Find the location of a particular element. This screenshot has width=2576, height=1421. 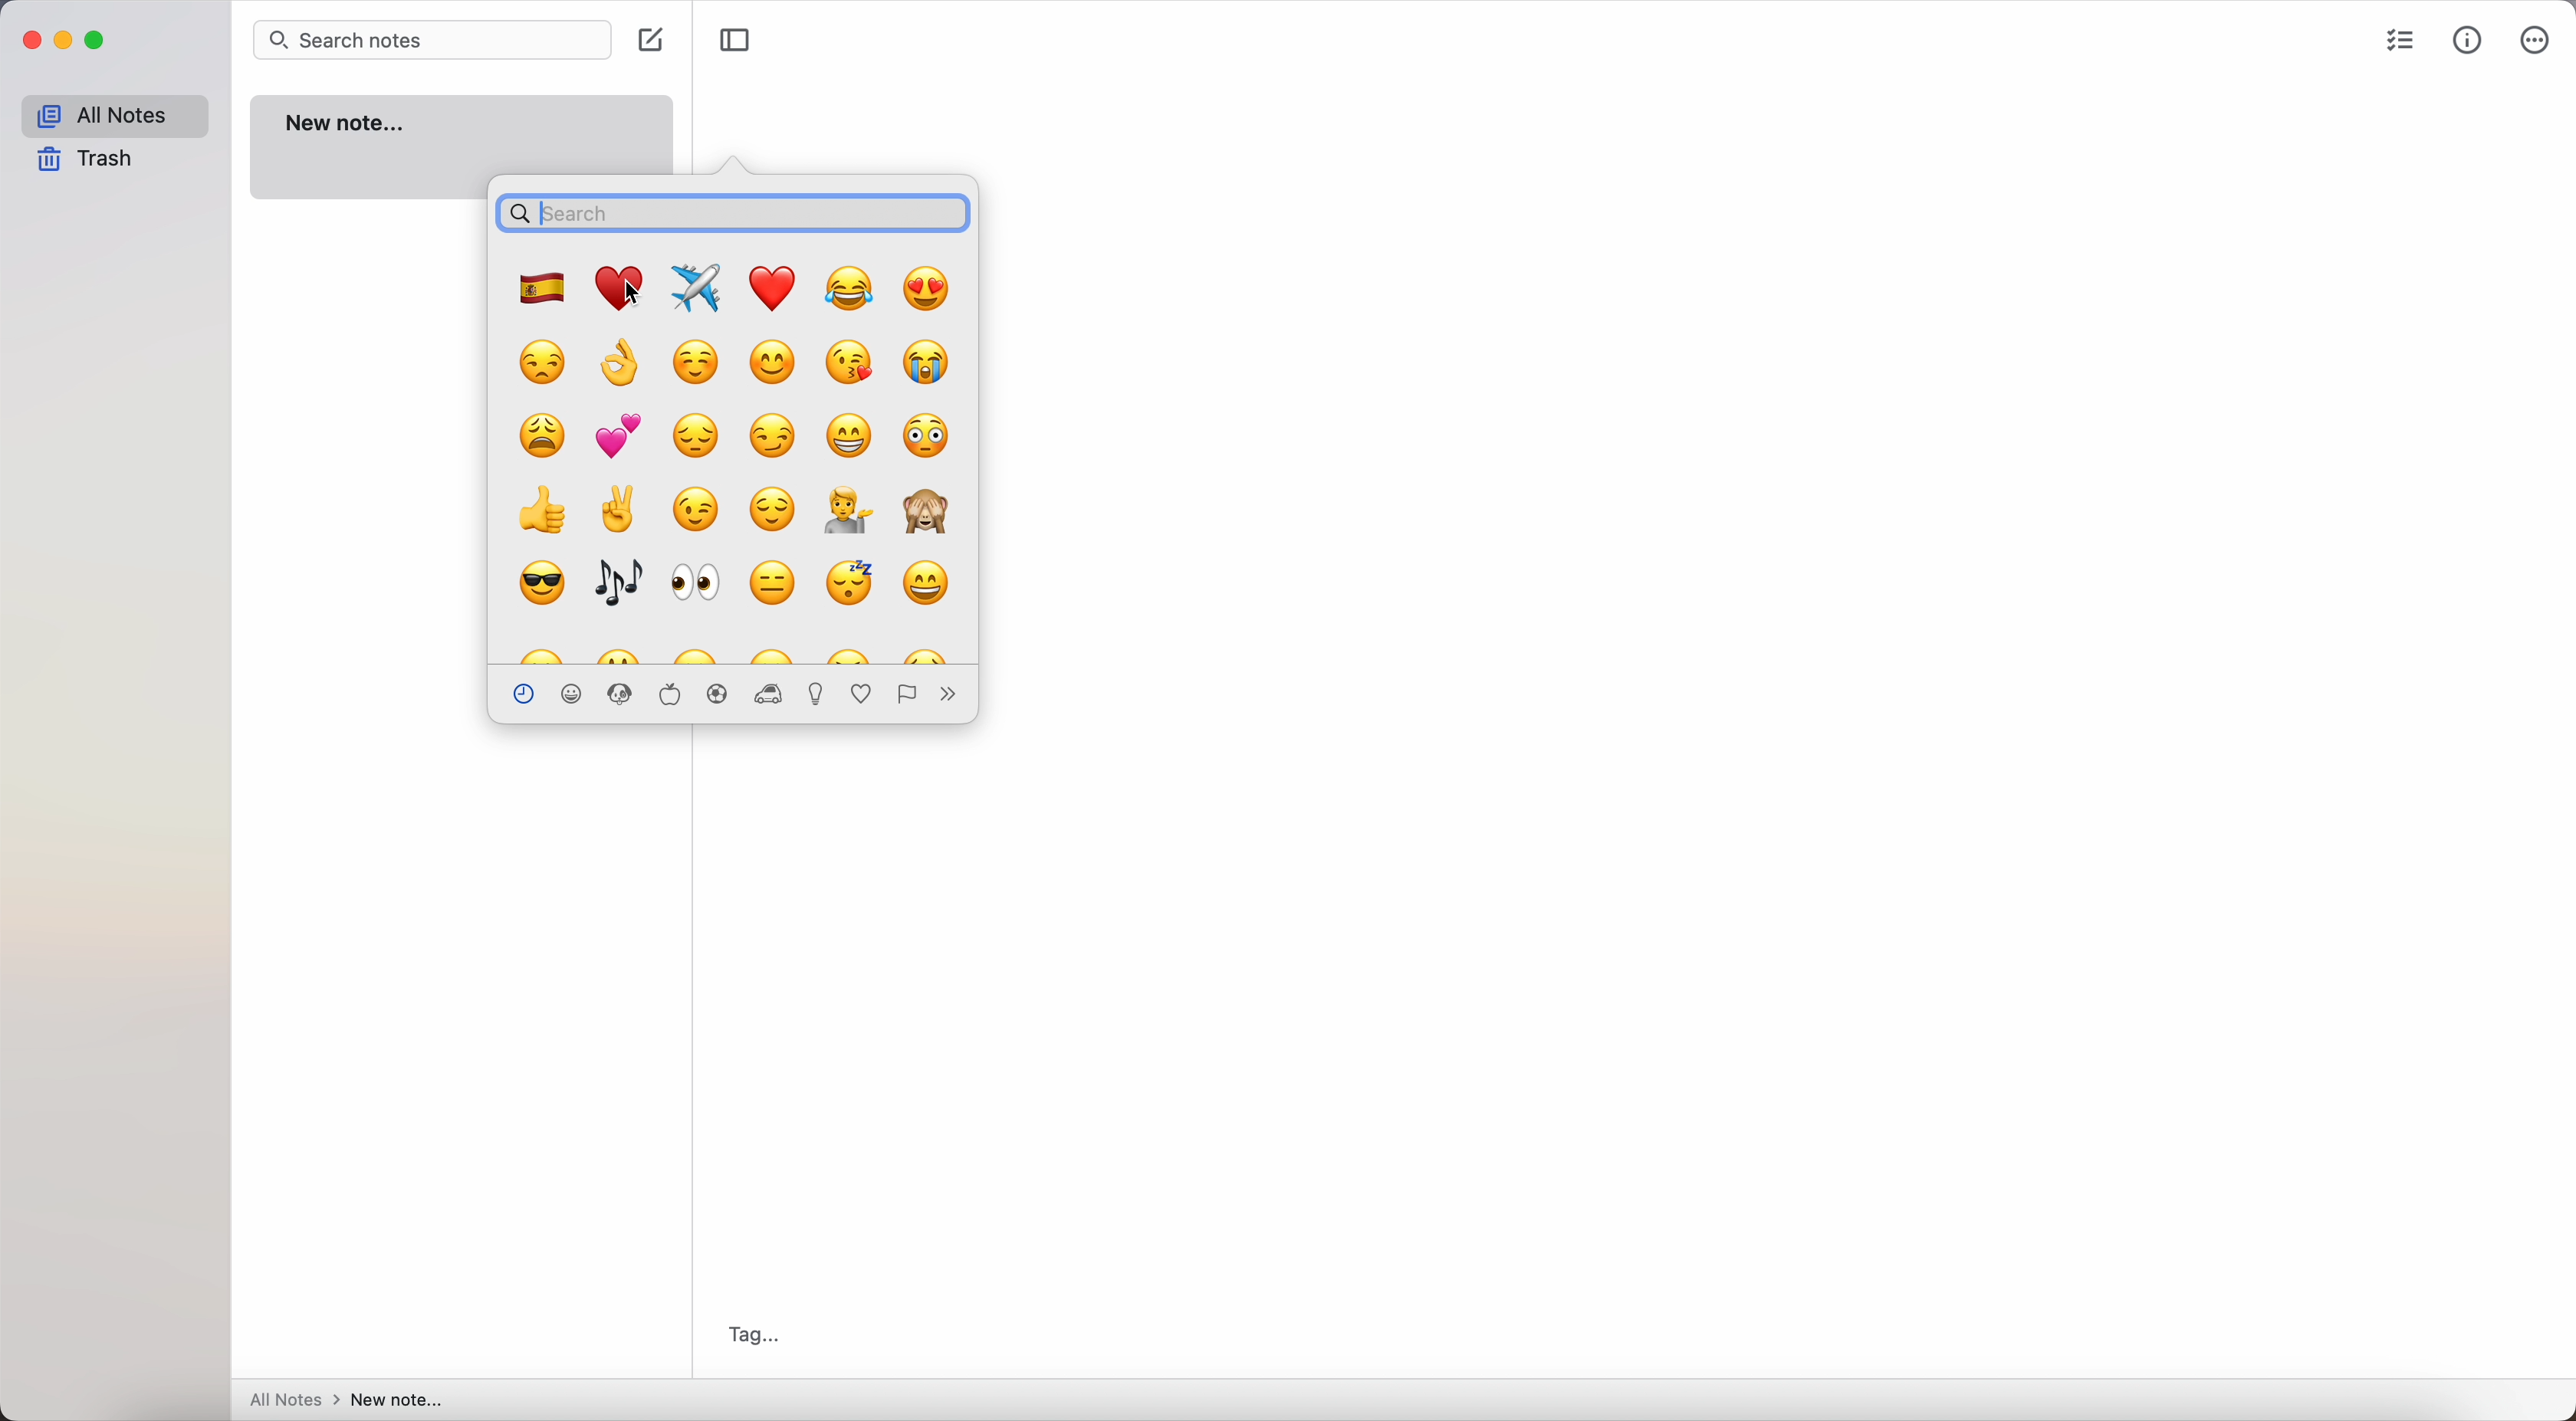

emoji is located at coordinates (623, 653).